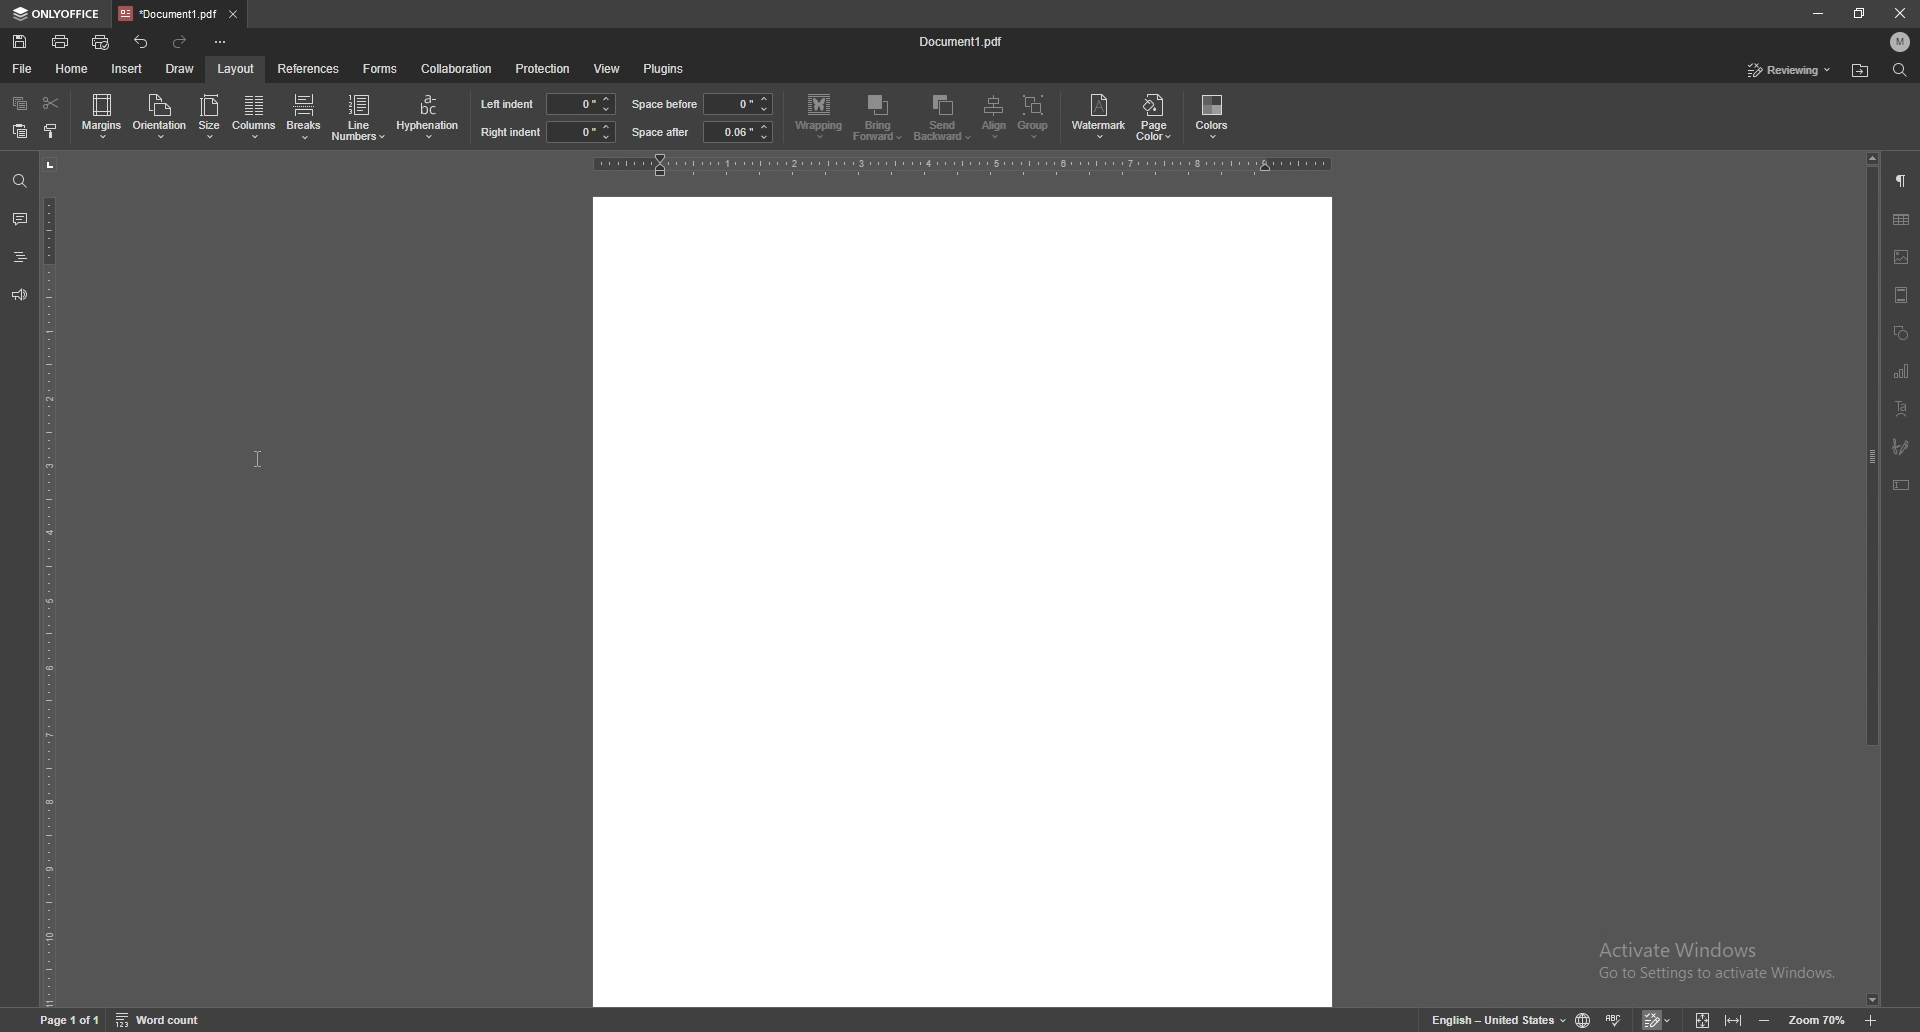  Describe the element at coordinates (1492, 1020) in the screenshot. I see `English - United states` at that location.